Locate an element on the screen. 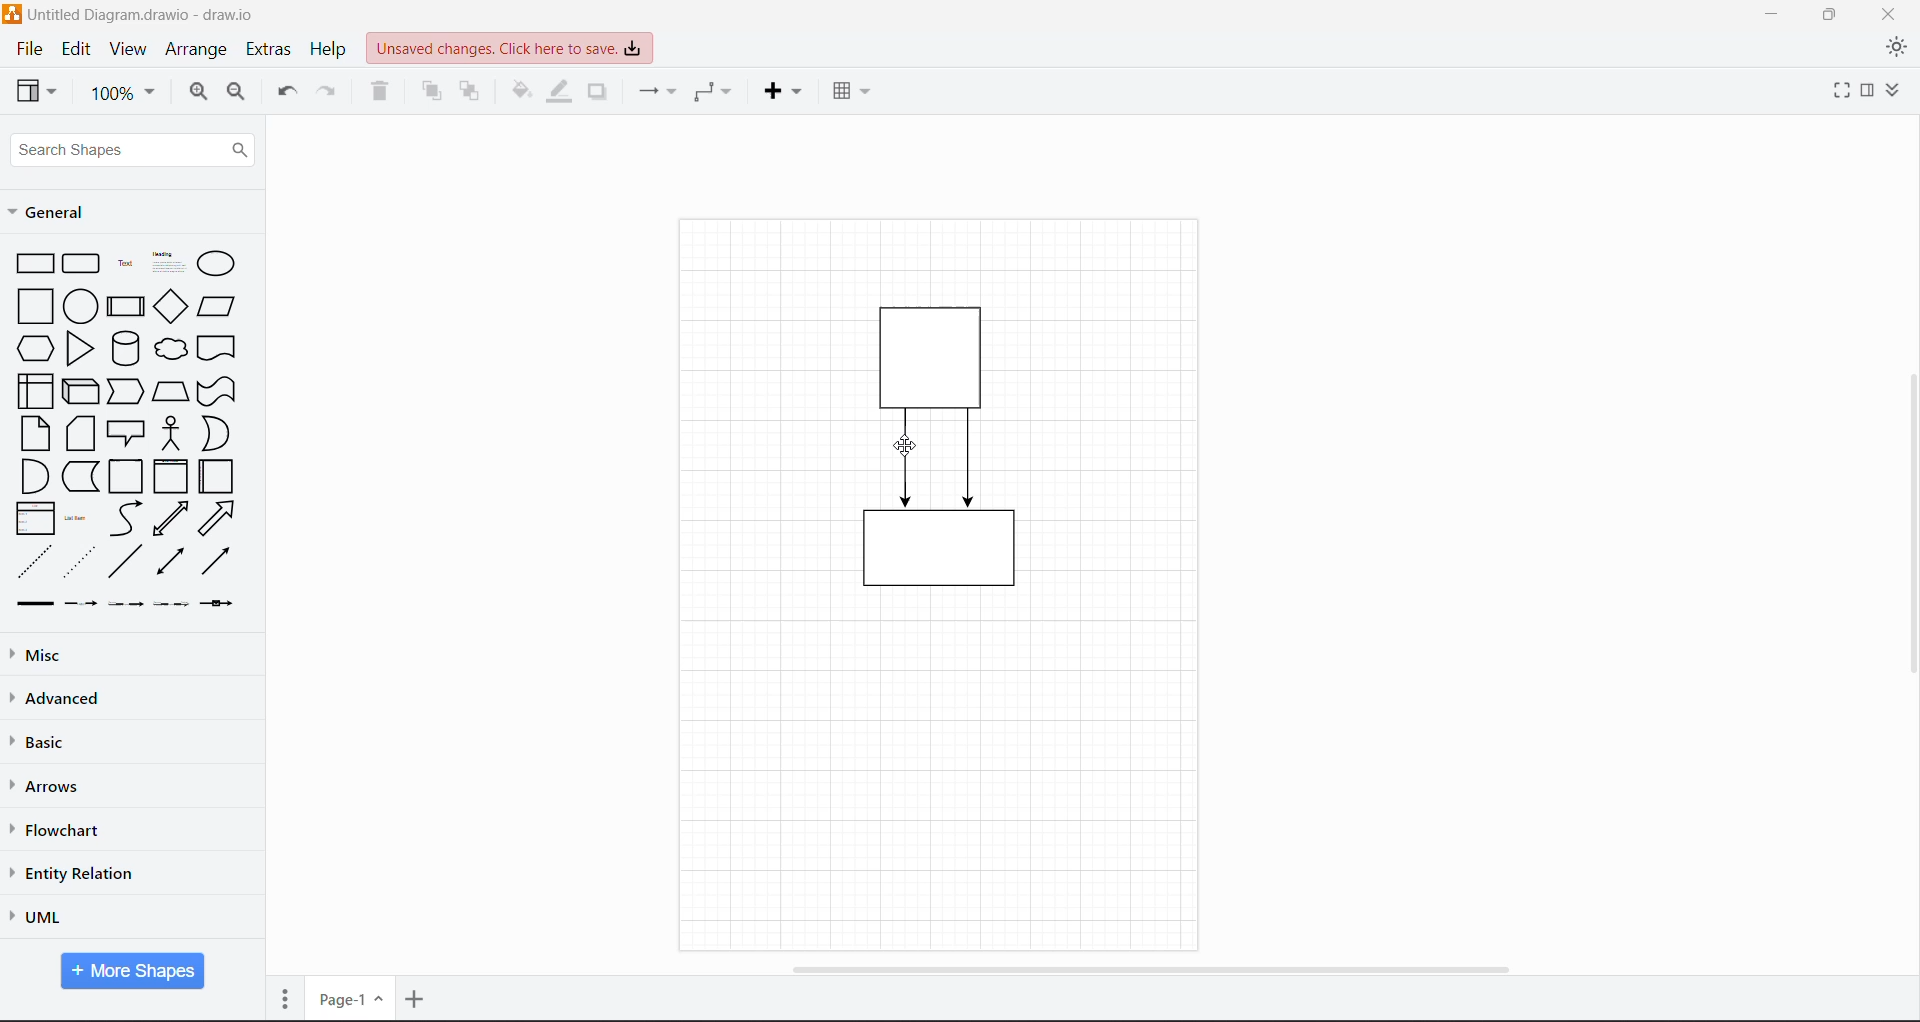  Insert is located at coordinates (782, 91).